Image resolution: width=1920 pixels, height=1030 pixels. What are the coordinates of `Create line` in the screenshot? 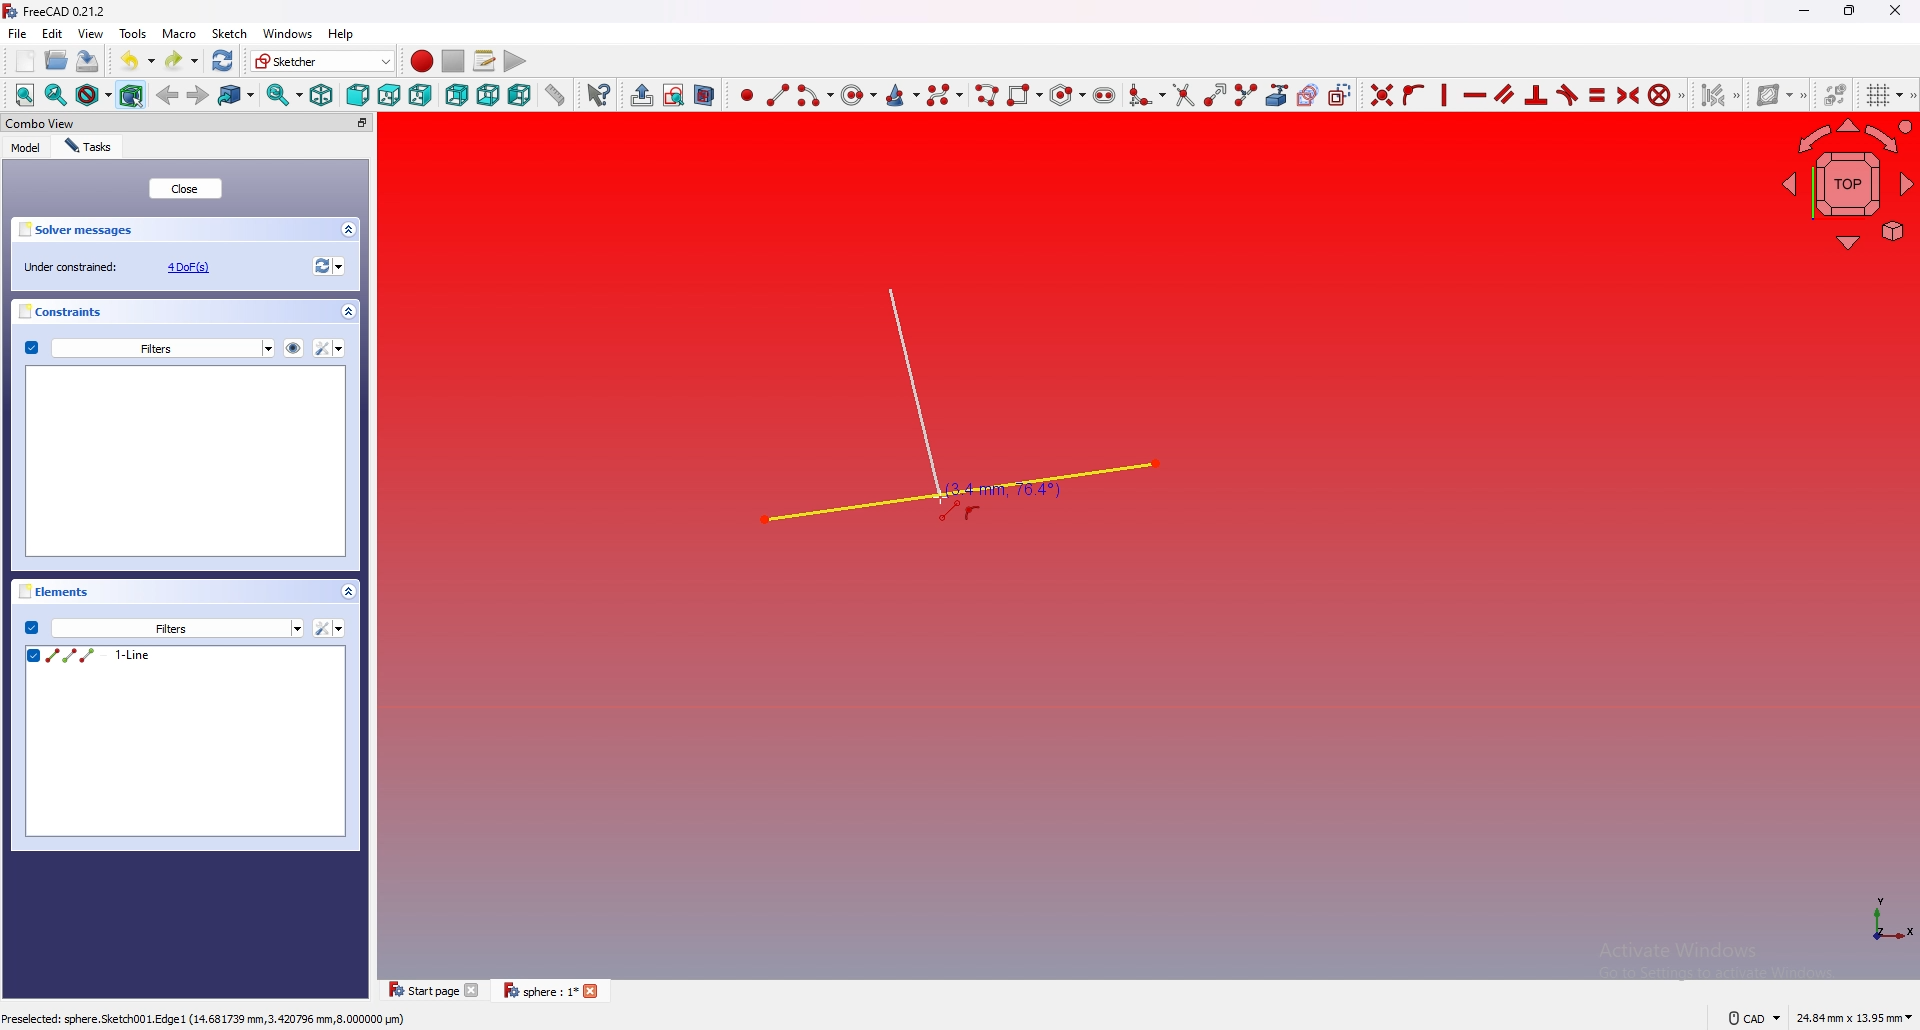 It's located at (778, 94).